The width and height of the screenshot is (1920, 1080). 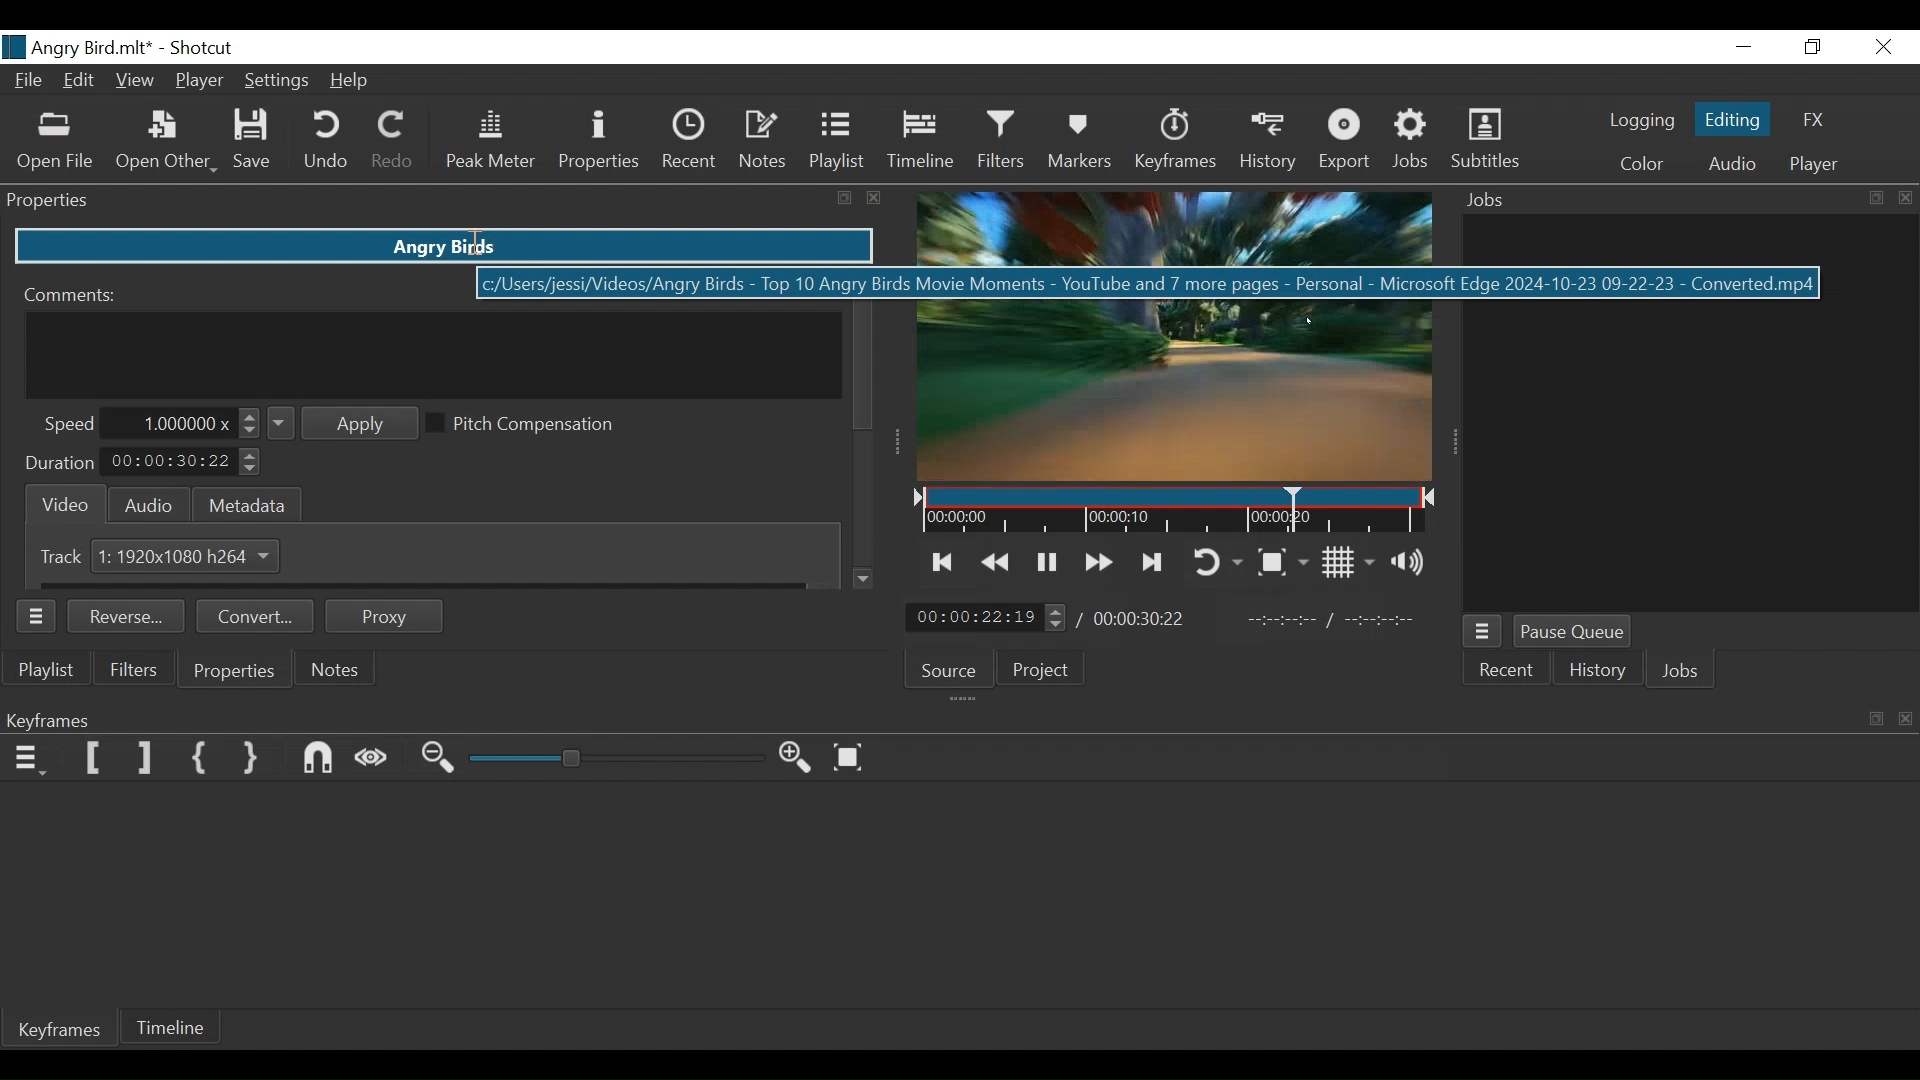 I want to click on , so click(x=943, y=667).